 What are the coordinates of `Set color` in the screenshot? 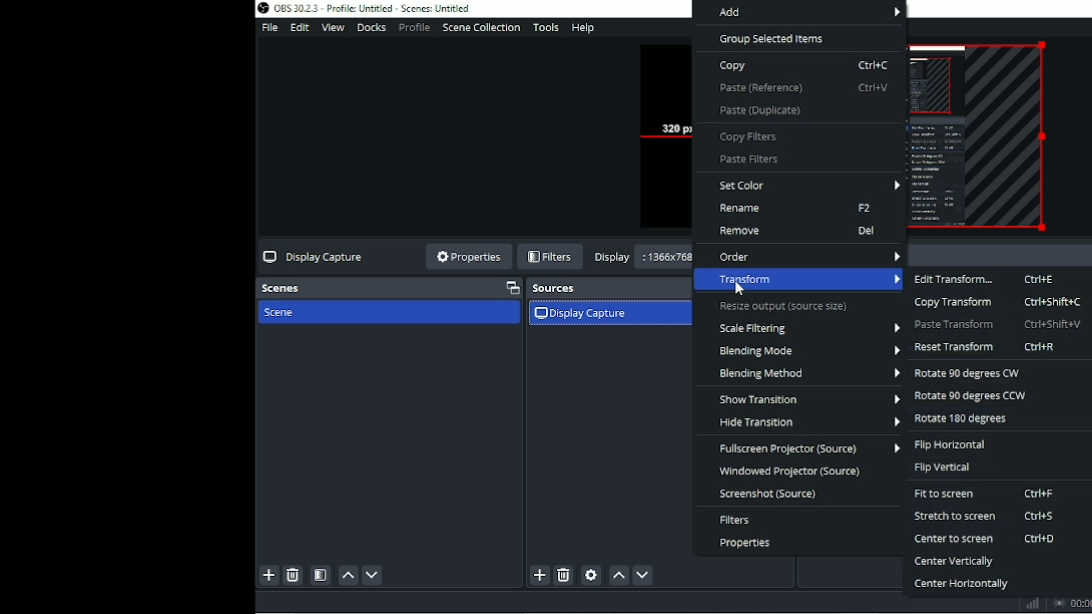 It's located at (808, 184).